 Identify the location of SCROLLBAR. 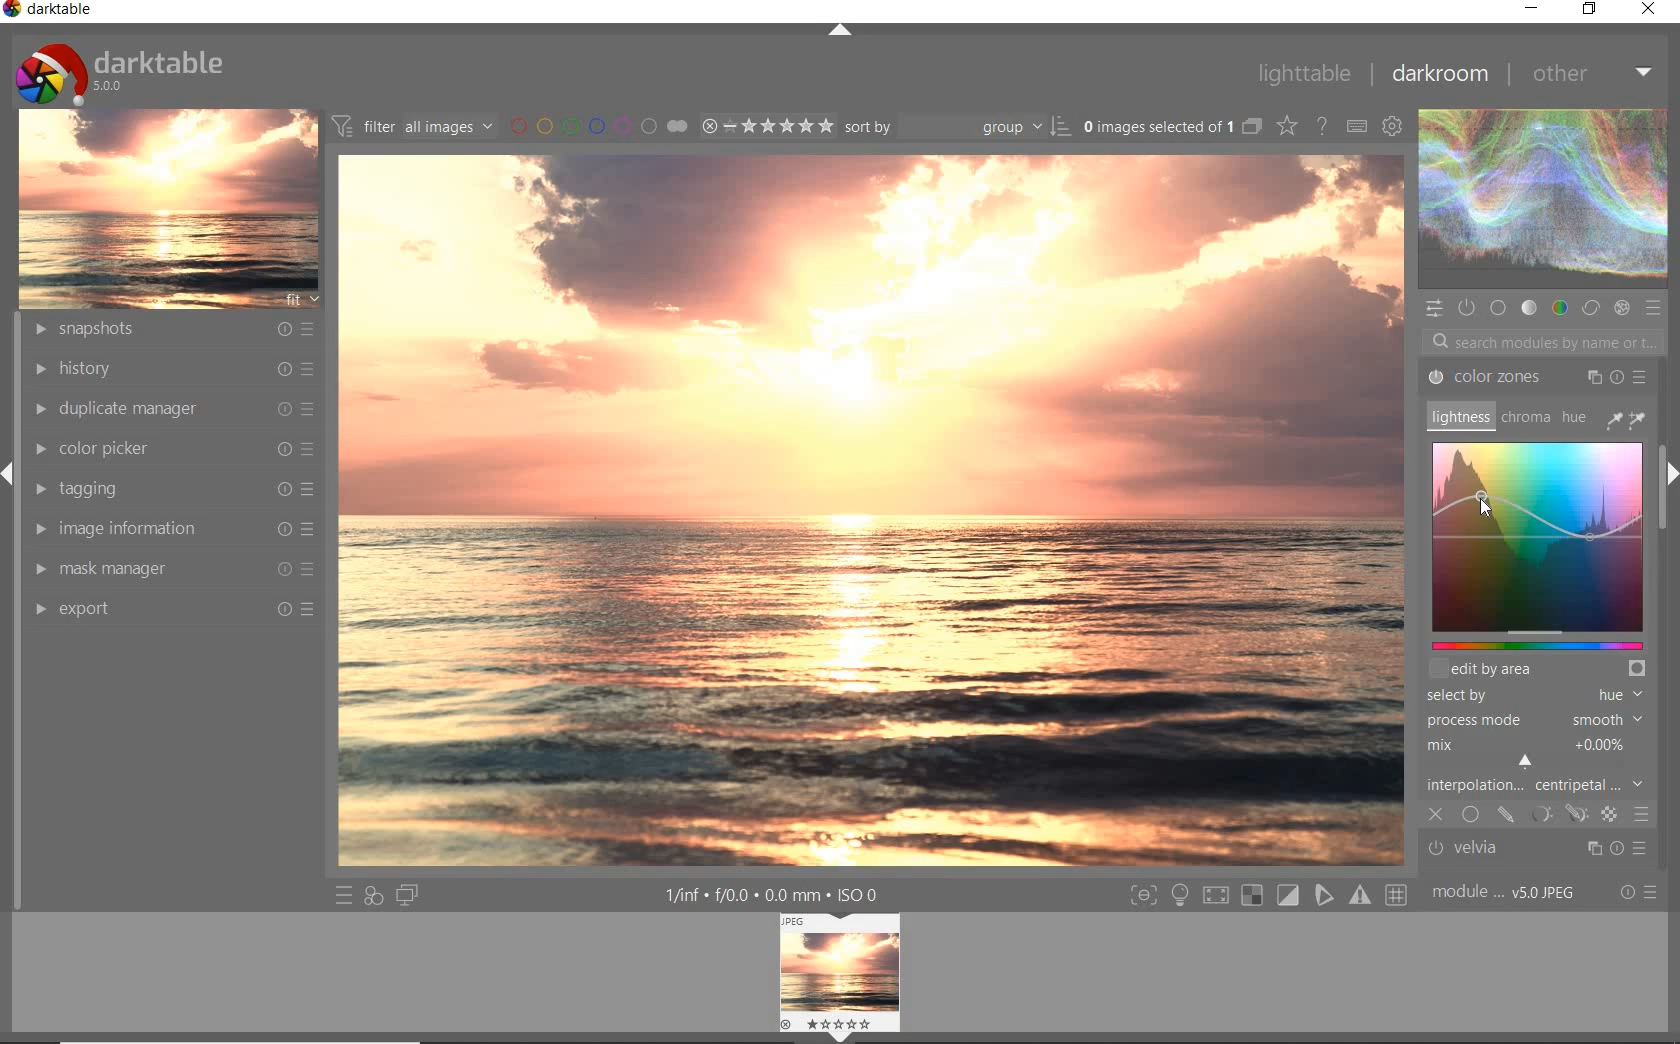
(1666, 407).